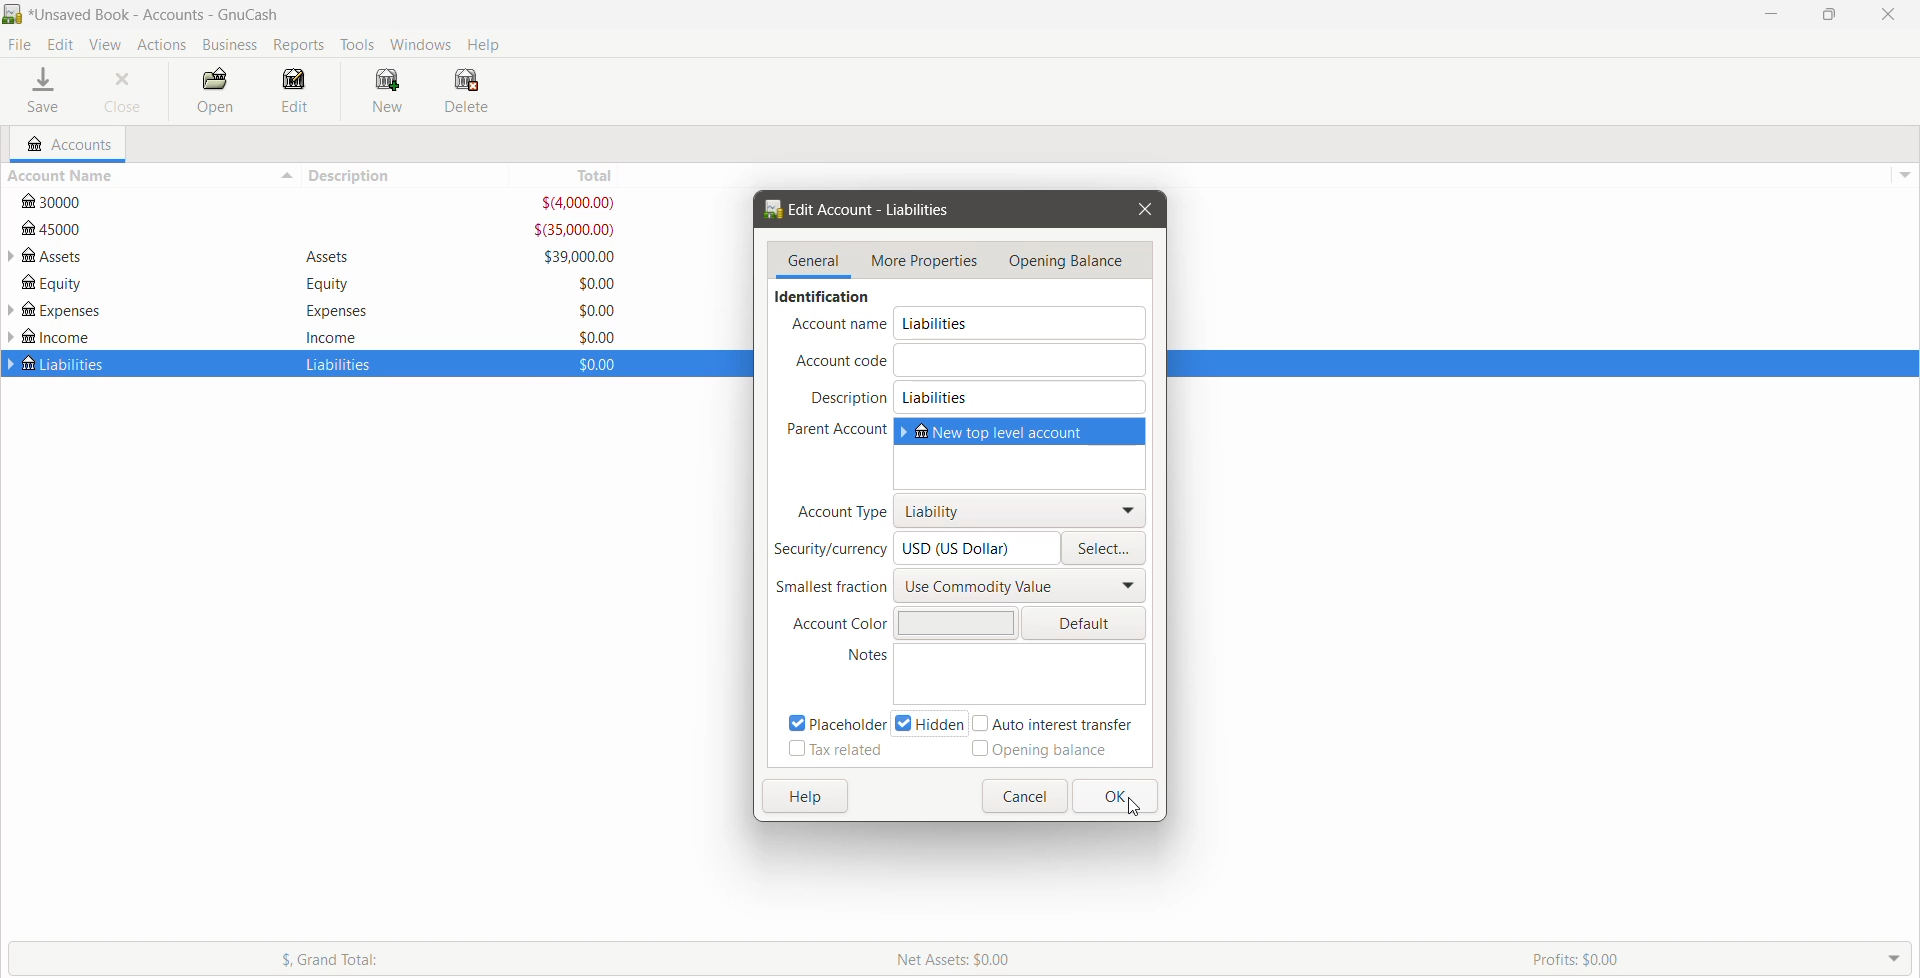 The width and height of the screenshot is (1920, 978). What do you see at coordinates (230, 45) in the screenshot?
I see `Business` at bounding box center [230, 45].